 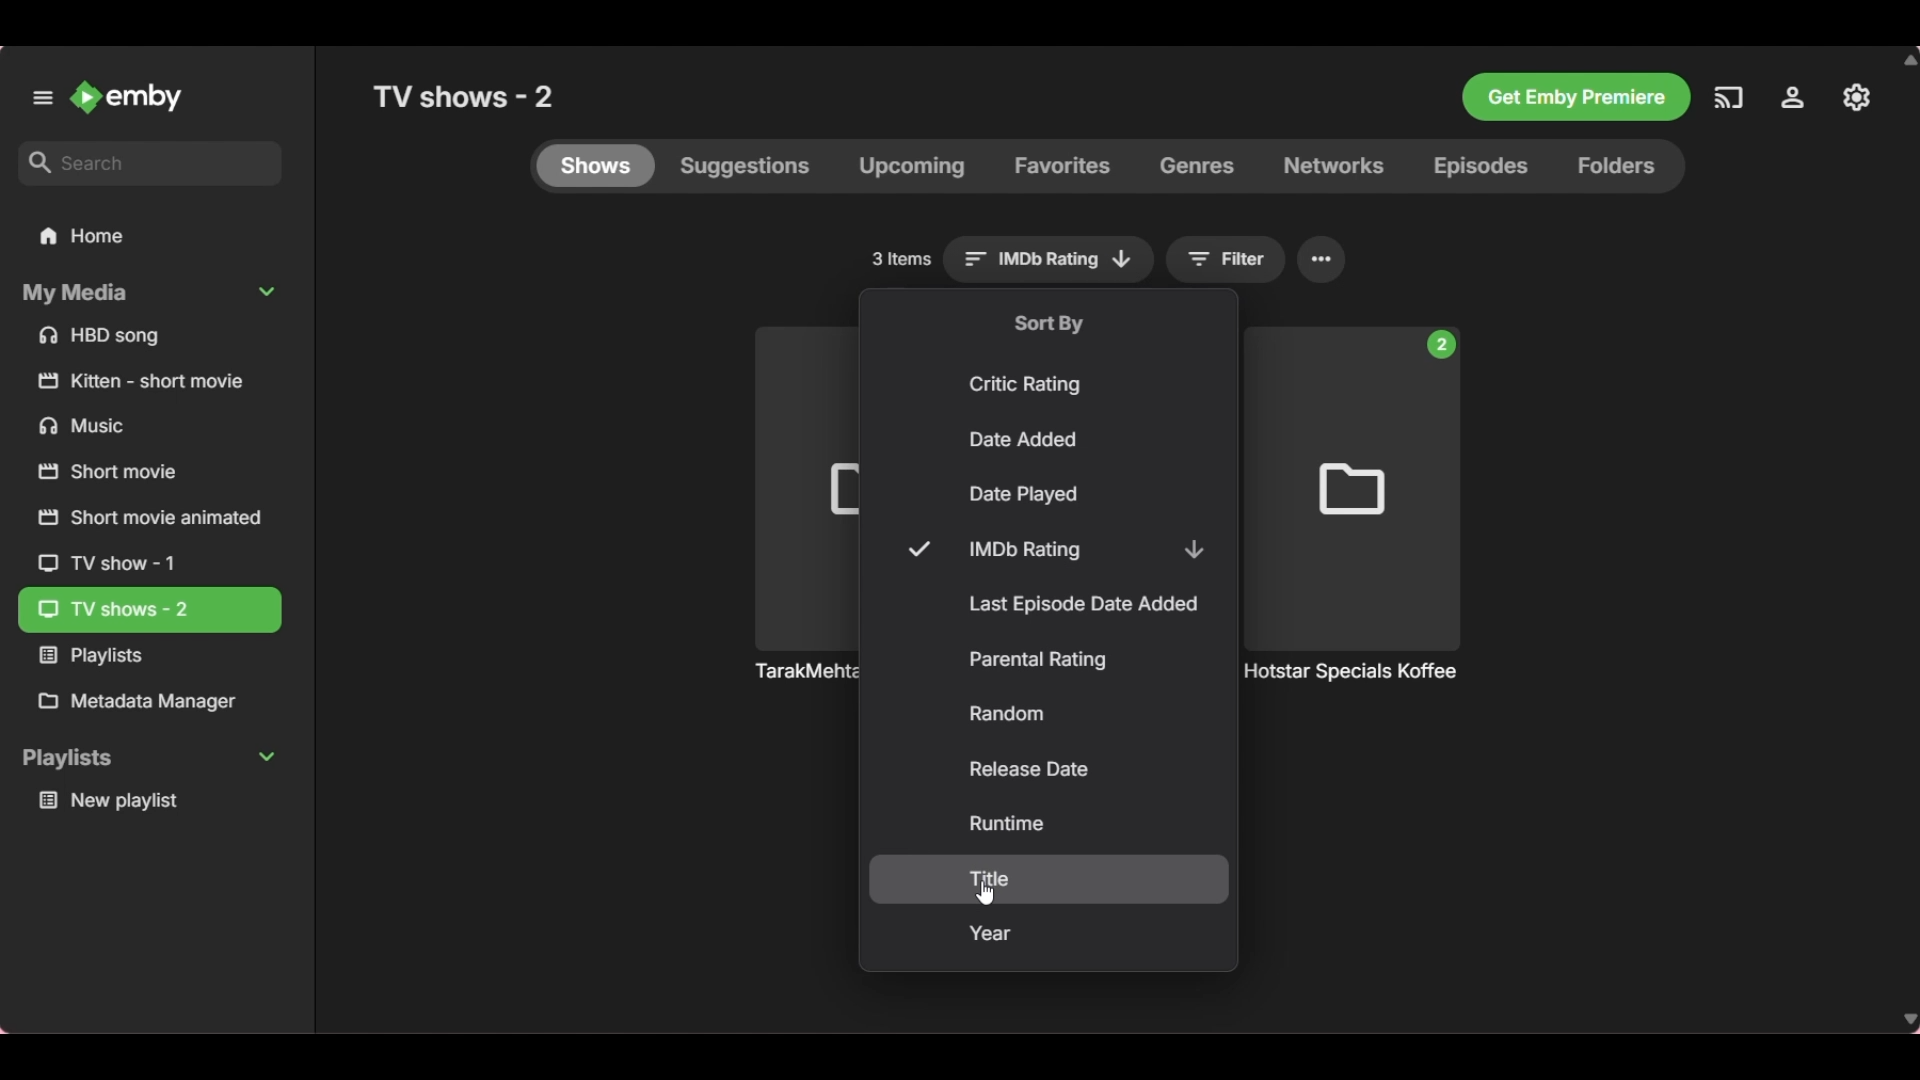 I want to click on Sort by year, so click(x=1049, y=935).